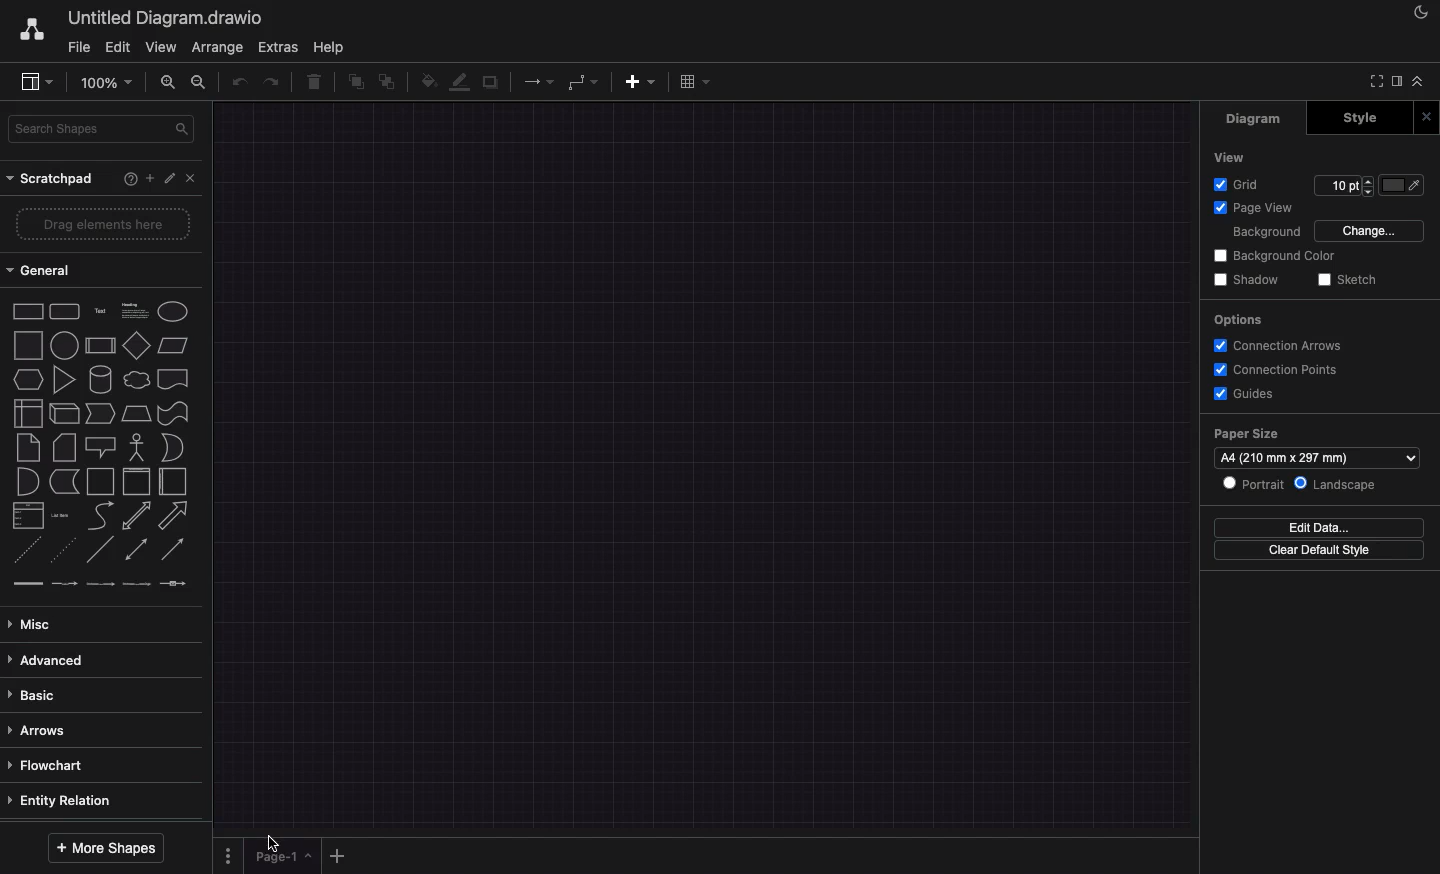 This screenshot has height=874, width=1440. Describe the element at coordinates (161, 46) in the screenshot. I see `view` at that location.